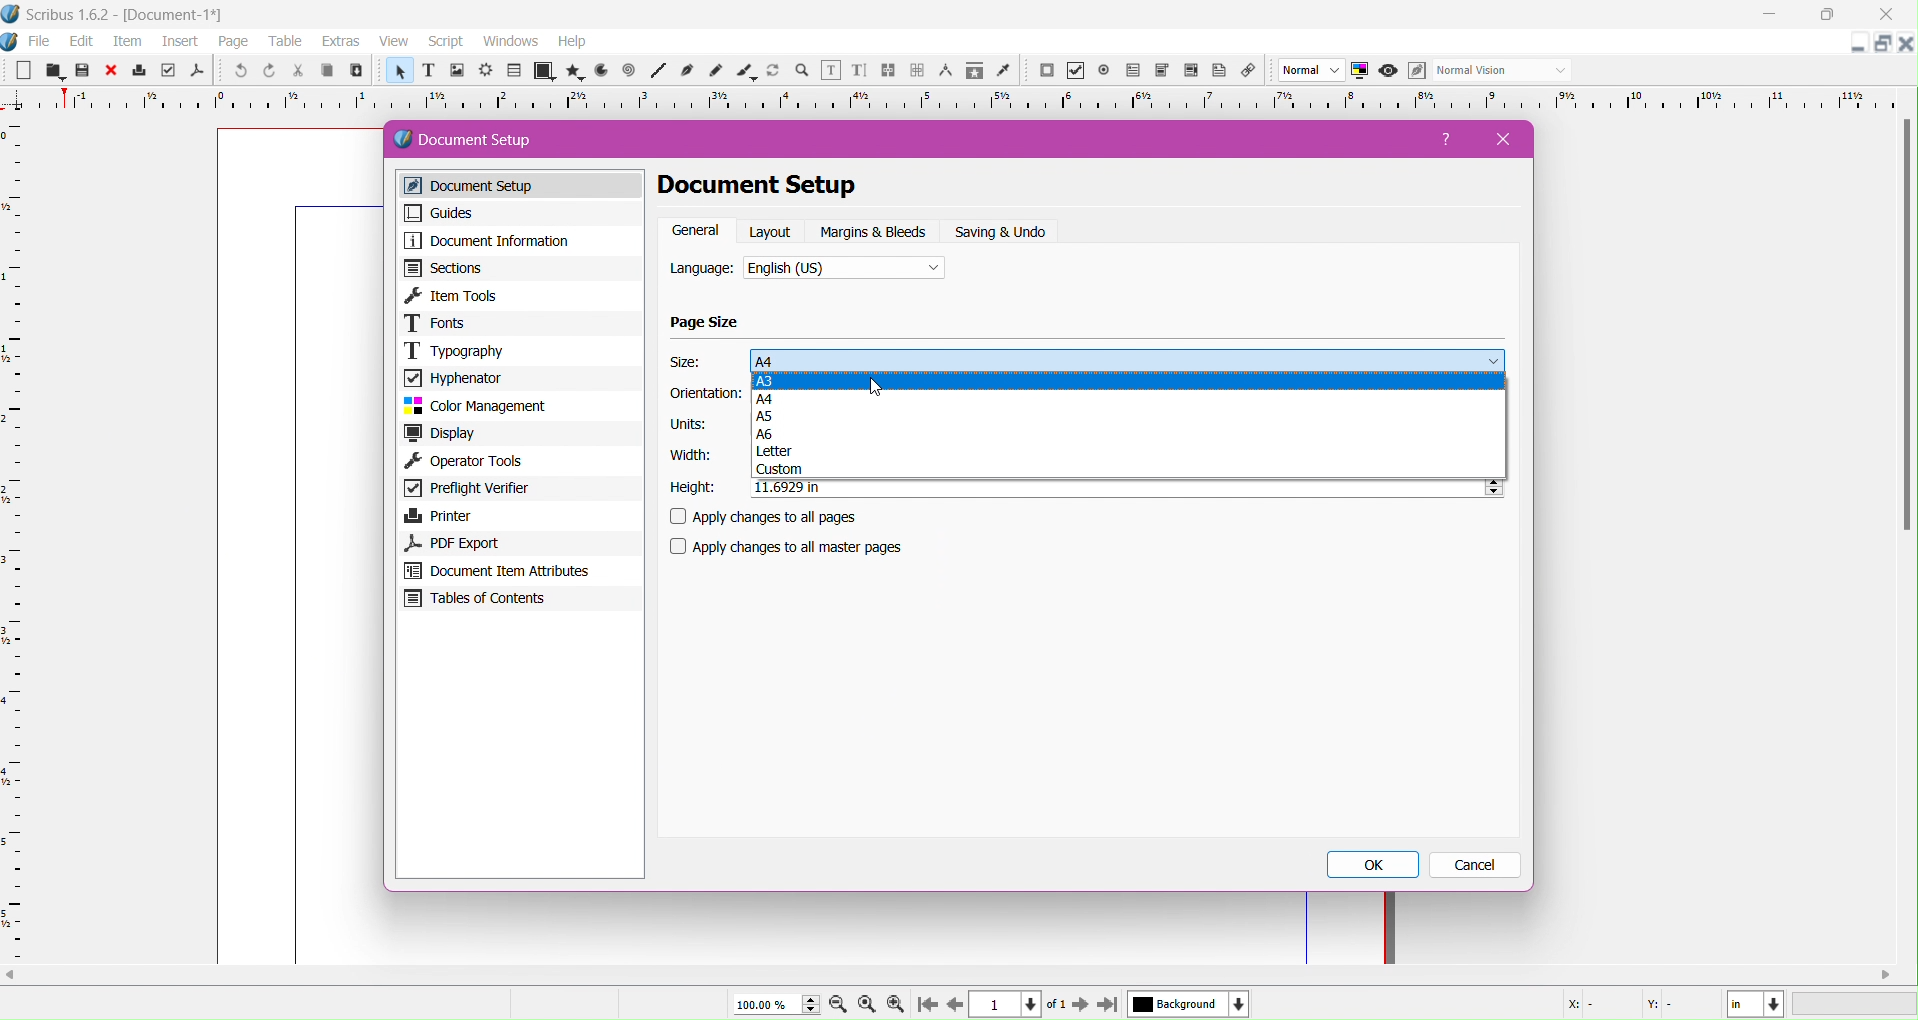  I want to click on insert menu, so click(180, 43).